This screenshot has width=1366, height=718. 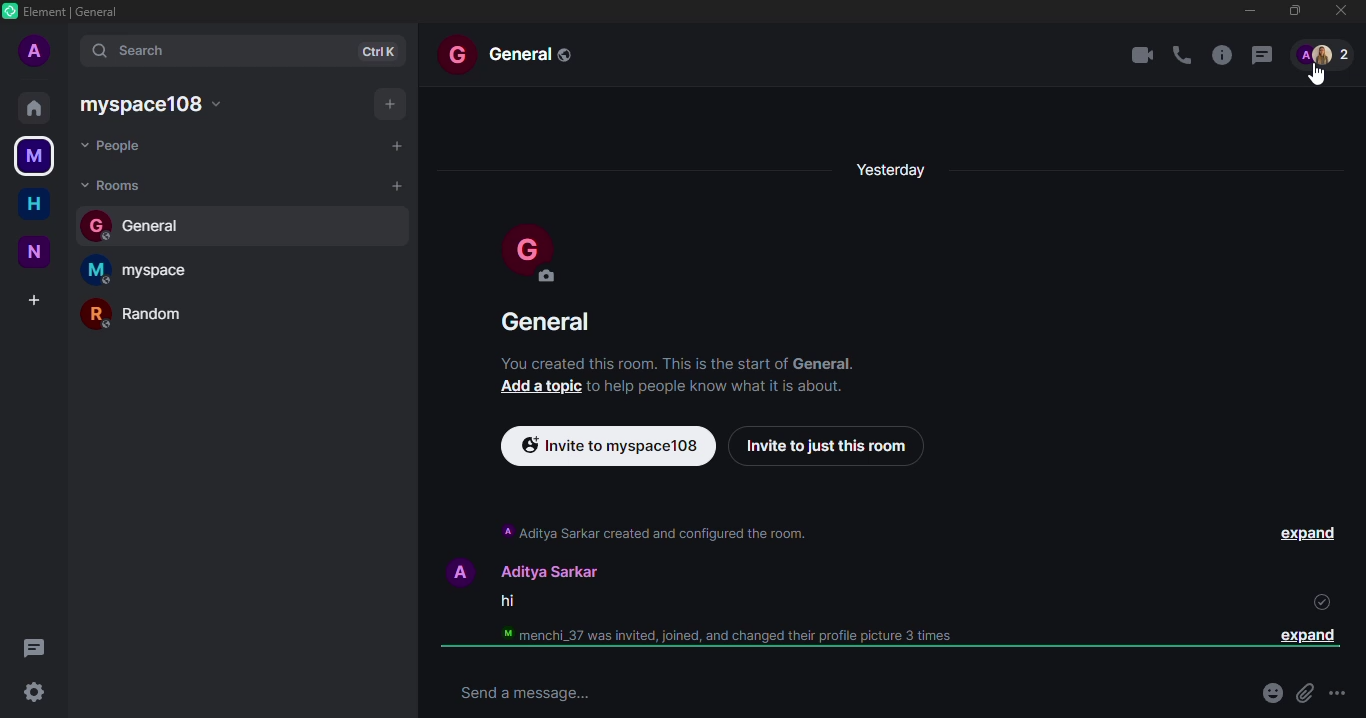 I want to click on video call, so click(x=1141, y=57).